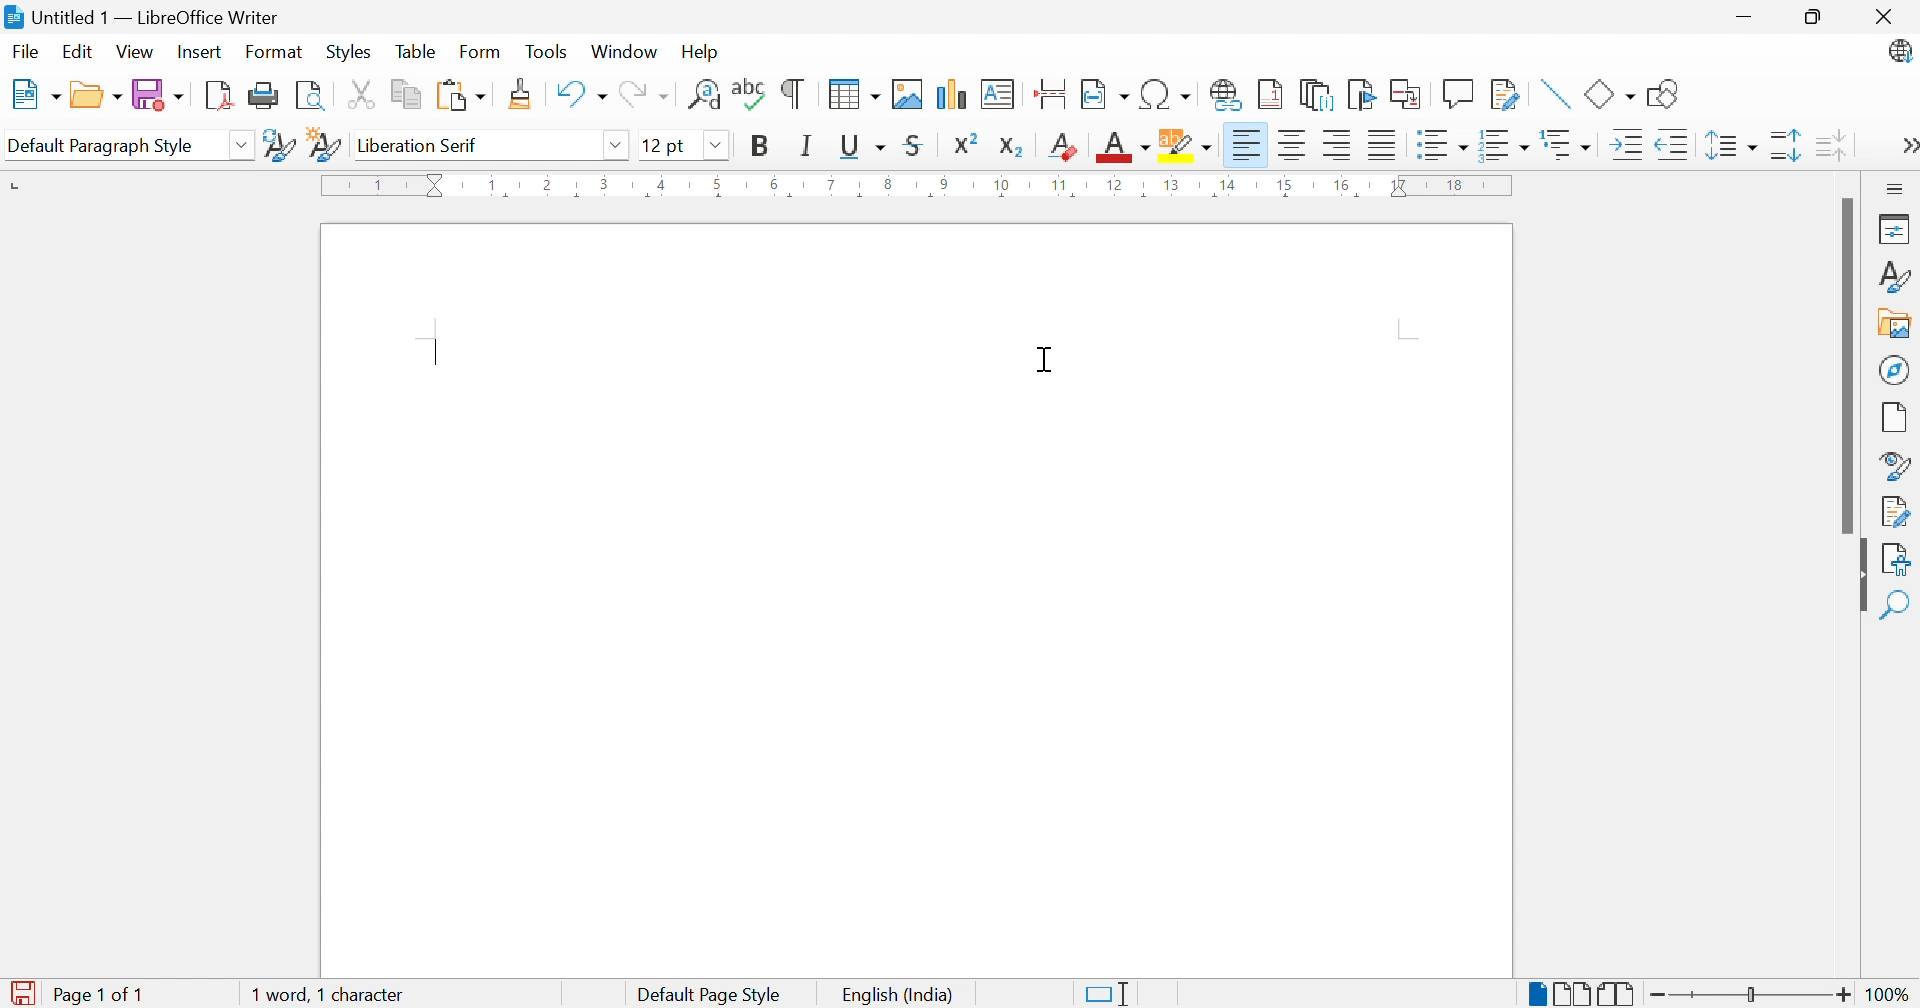 This screenshot has width=1920, height=1008. I want to click on Liberation Serif, so click(422, 146).